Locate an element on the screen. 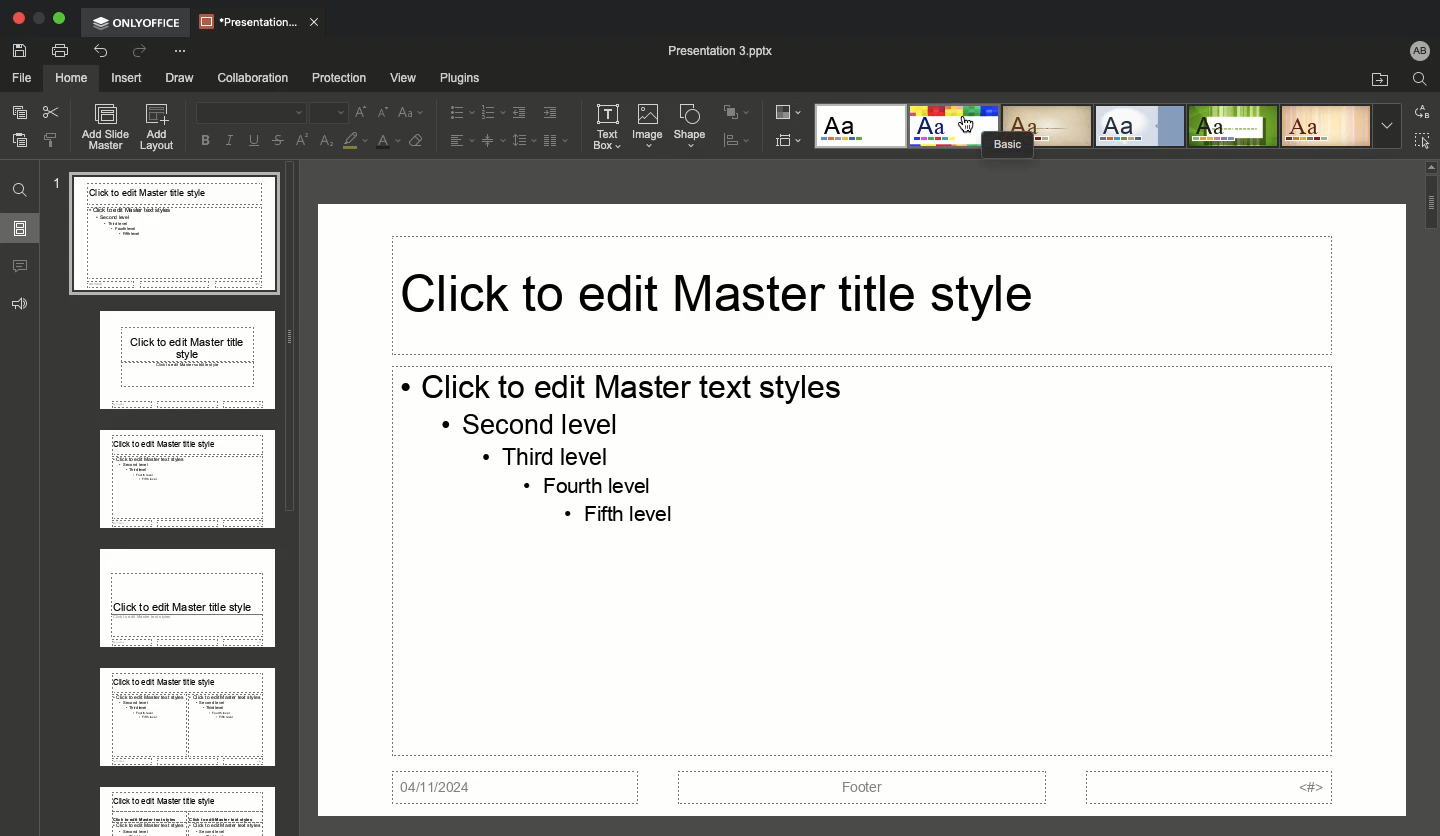  Align shape is located at coordinates (733, 143).